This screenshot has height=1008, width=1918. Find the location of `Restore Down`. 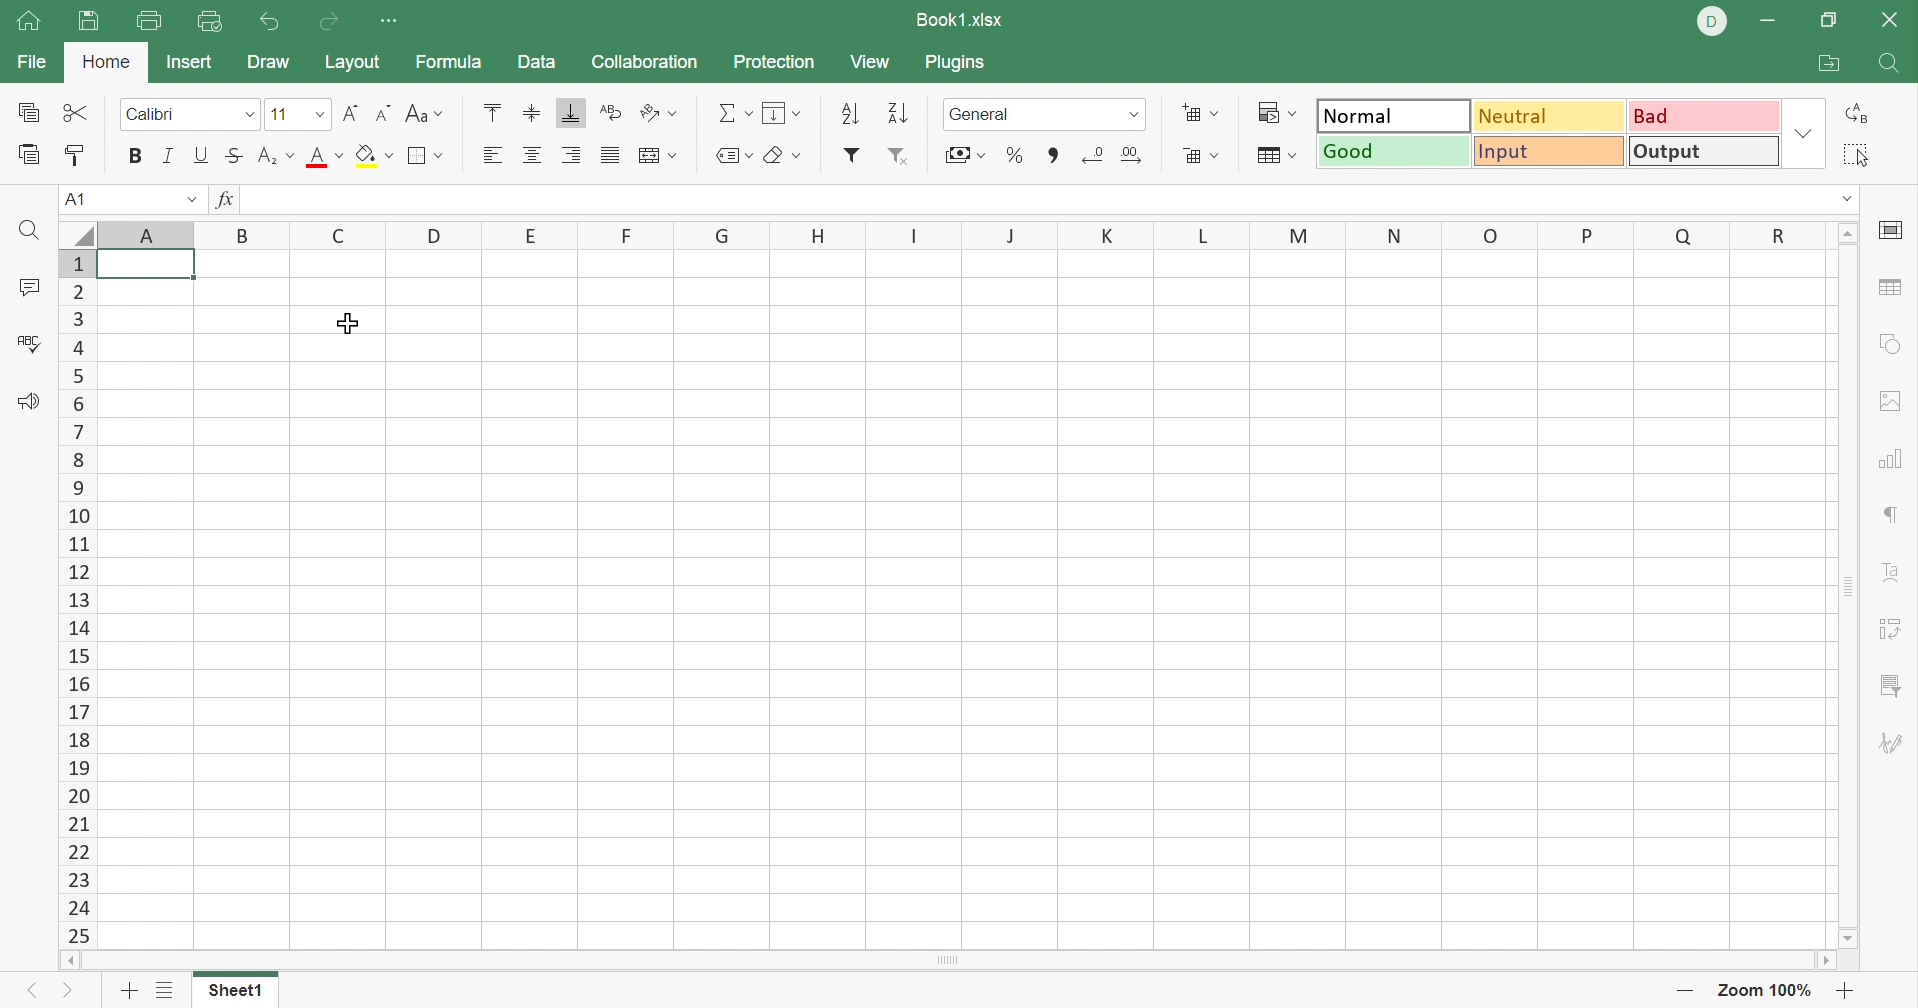

Restore Down is located at coordinates (1826, 22).